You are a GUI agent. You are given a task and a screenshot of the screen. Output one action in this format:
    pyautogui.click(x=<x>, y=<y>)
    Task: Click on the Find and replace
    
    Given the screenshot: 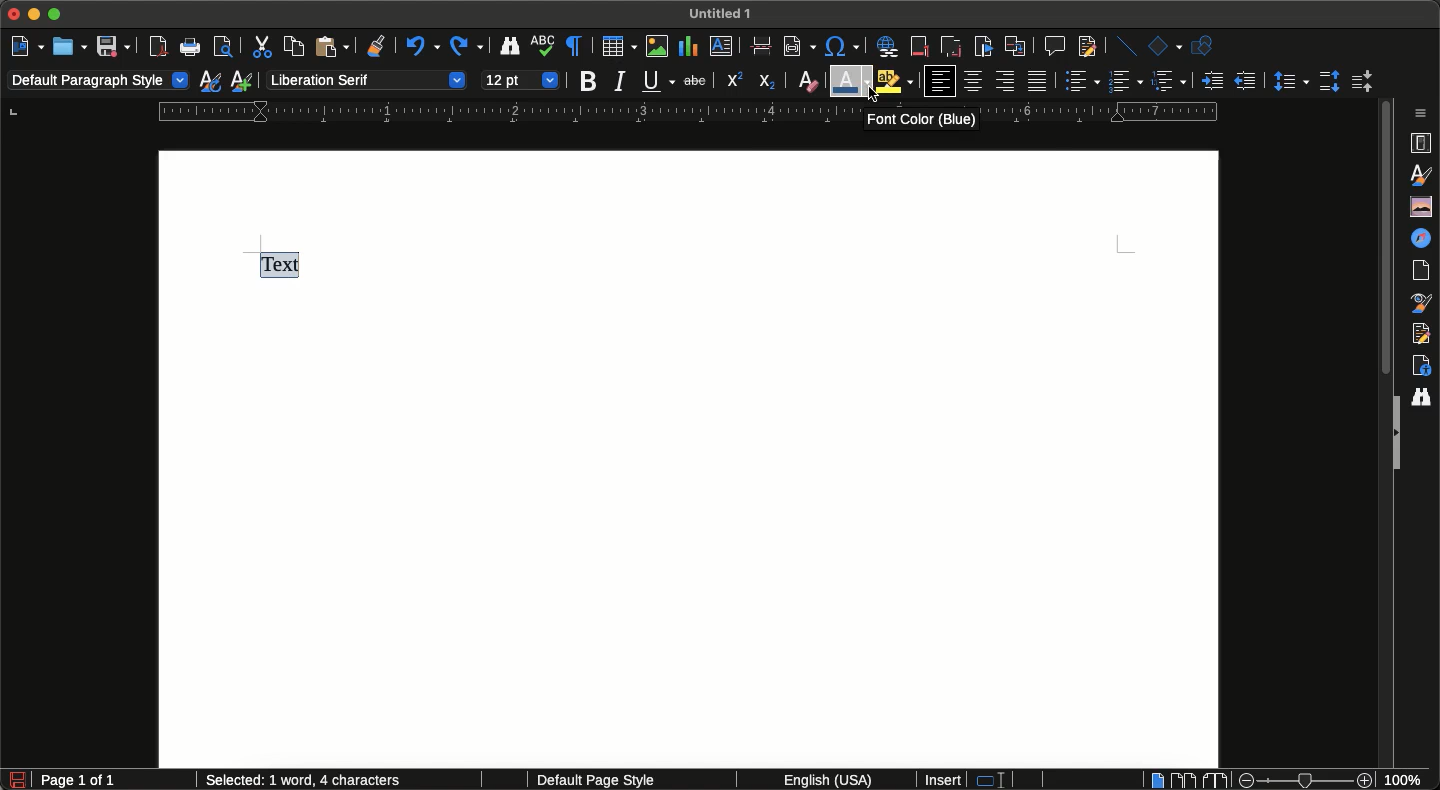 What is the action you would take?
    pyautogui.click(x=510, y=49)
    